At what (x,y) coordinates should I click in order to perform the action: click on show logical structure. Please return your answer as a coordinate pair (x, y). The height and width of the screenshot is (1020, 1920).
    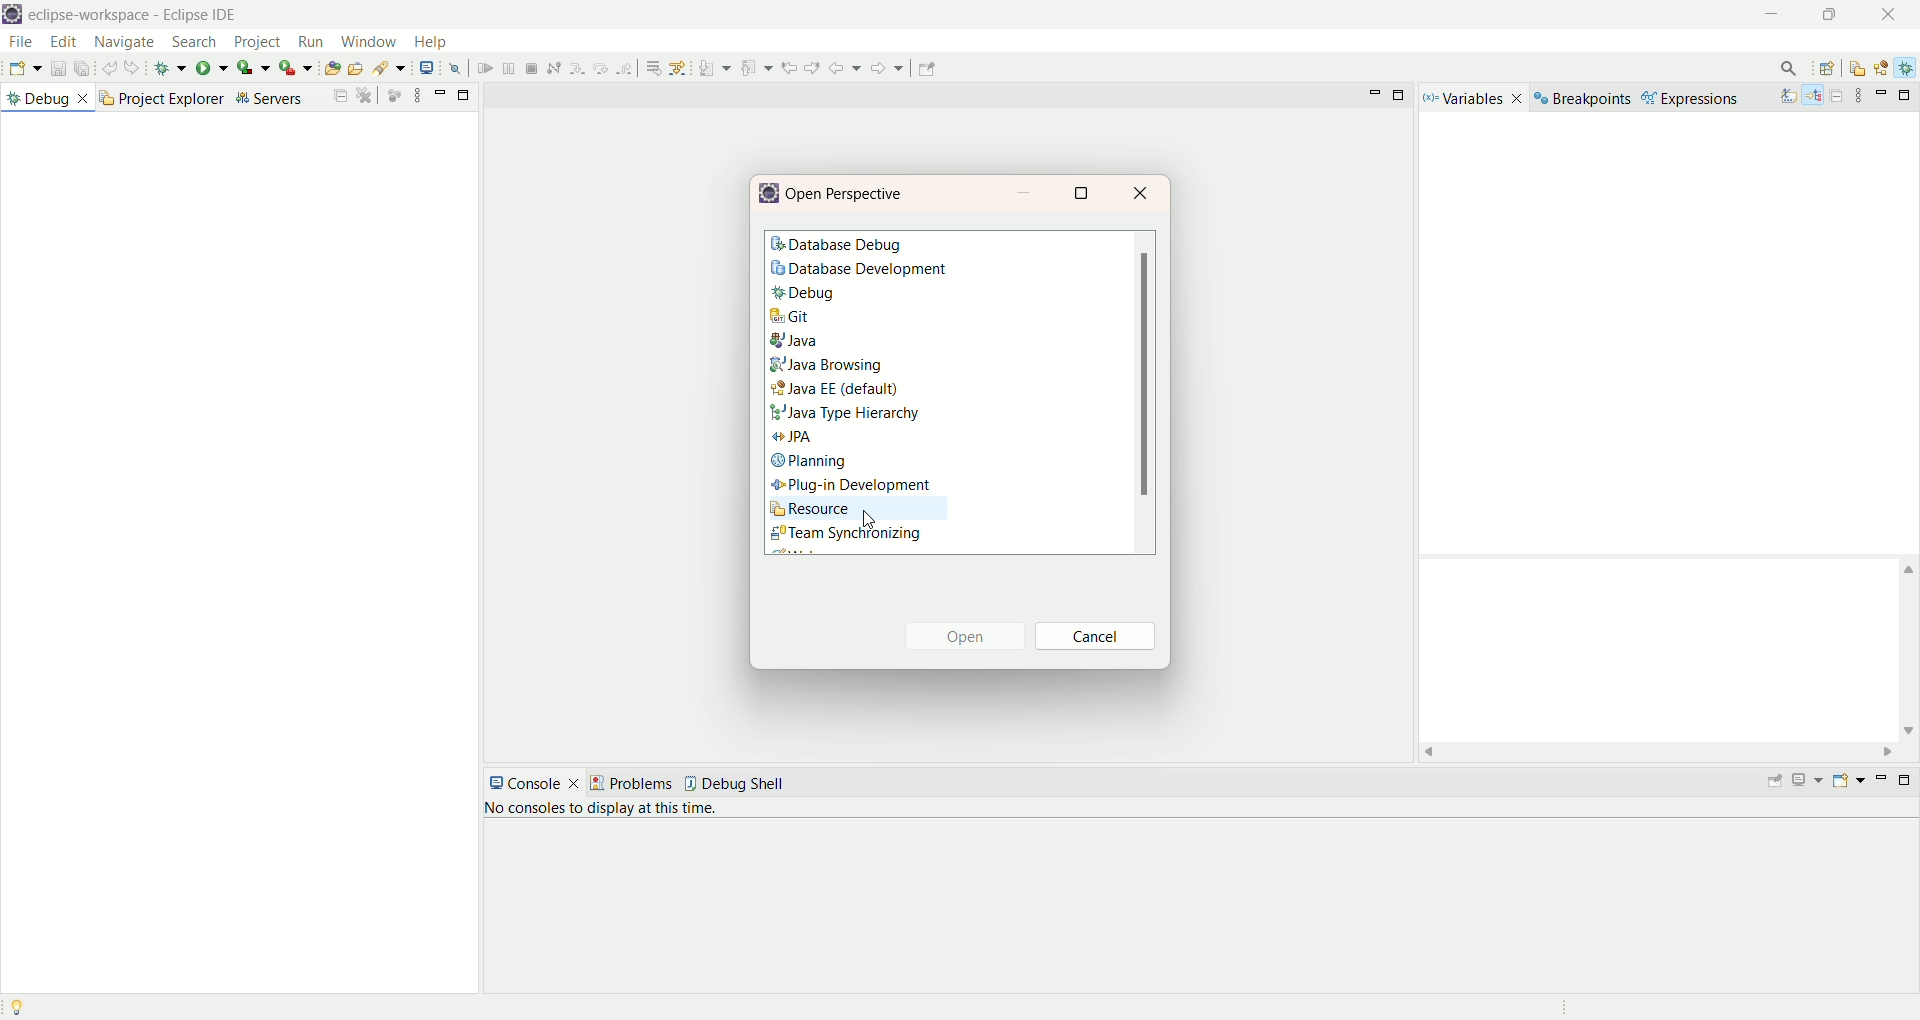
    Looking at the image, I should click on (1815, 96).